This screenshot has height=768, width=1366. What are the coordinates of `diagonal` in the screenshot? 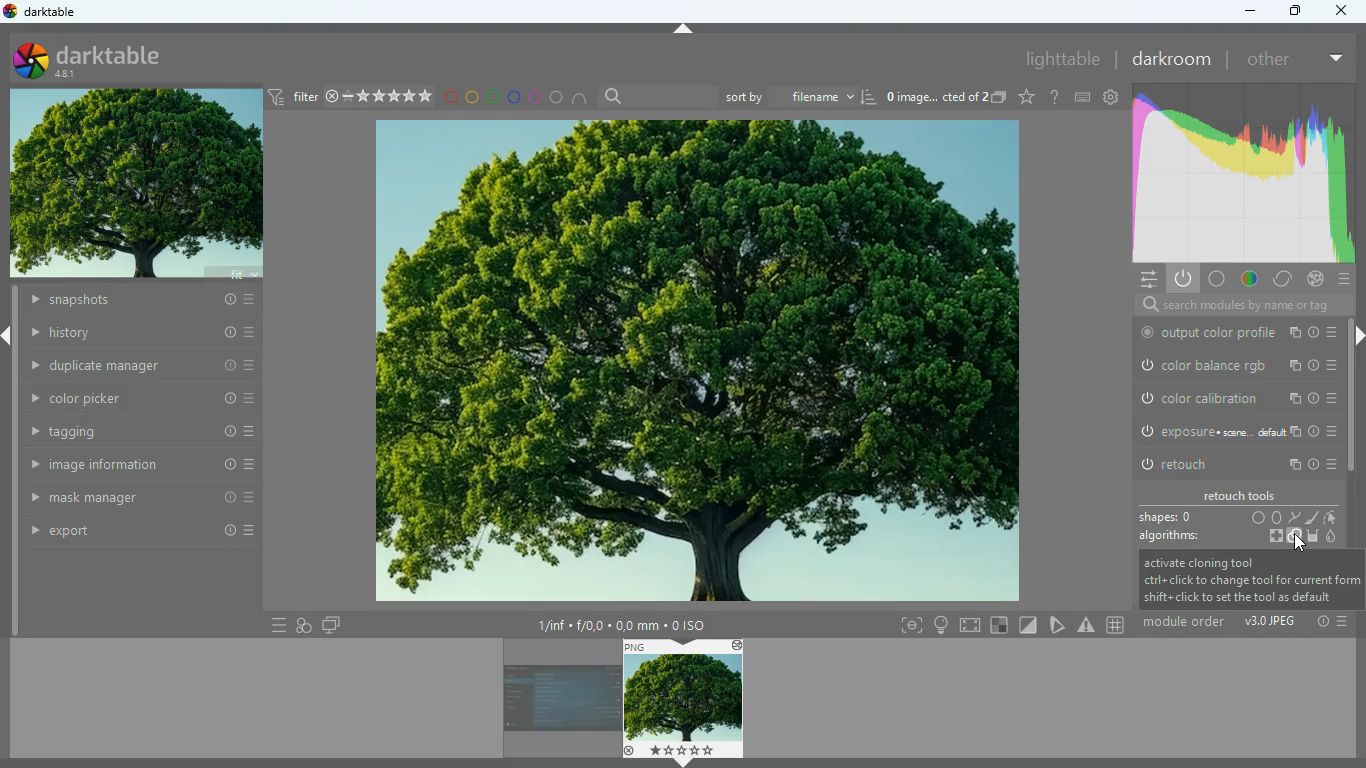 It's located at (1027, 624).